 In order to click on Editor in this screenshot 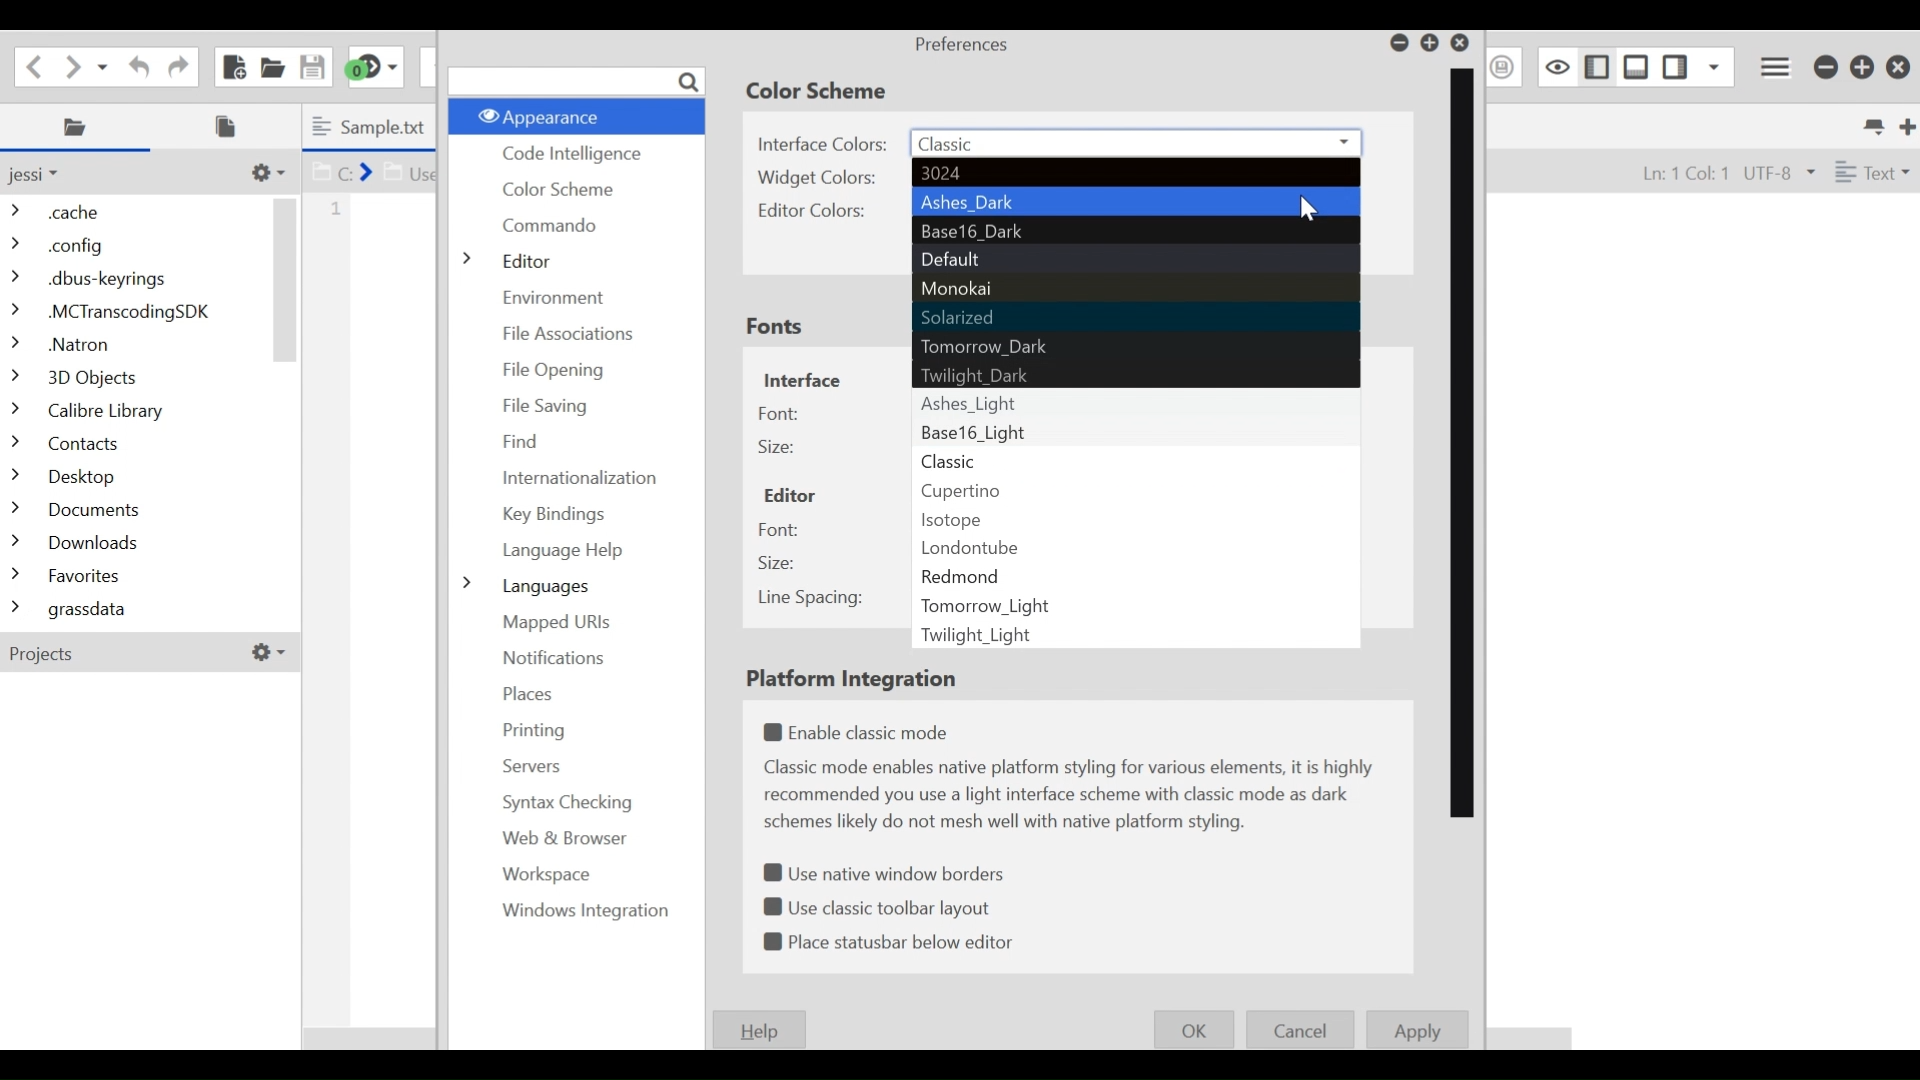, I will do `click(790, 496)`.